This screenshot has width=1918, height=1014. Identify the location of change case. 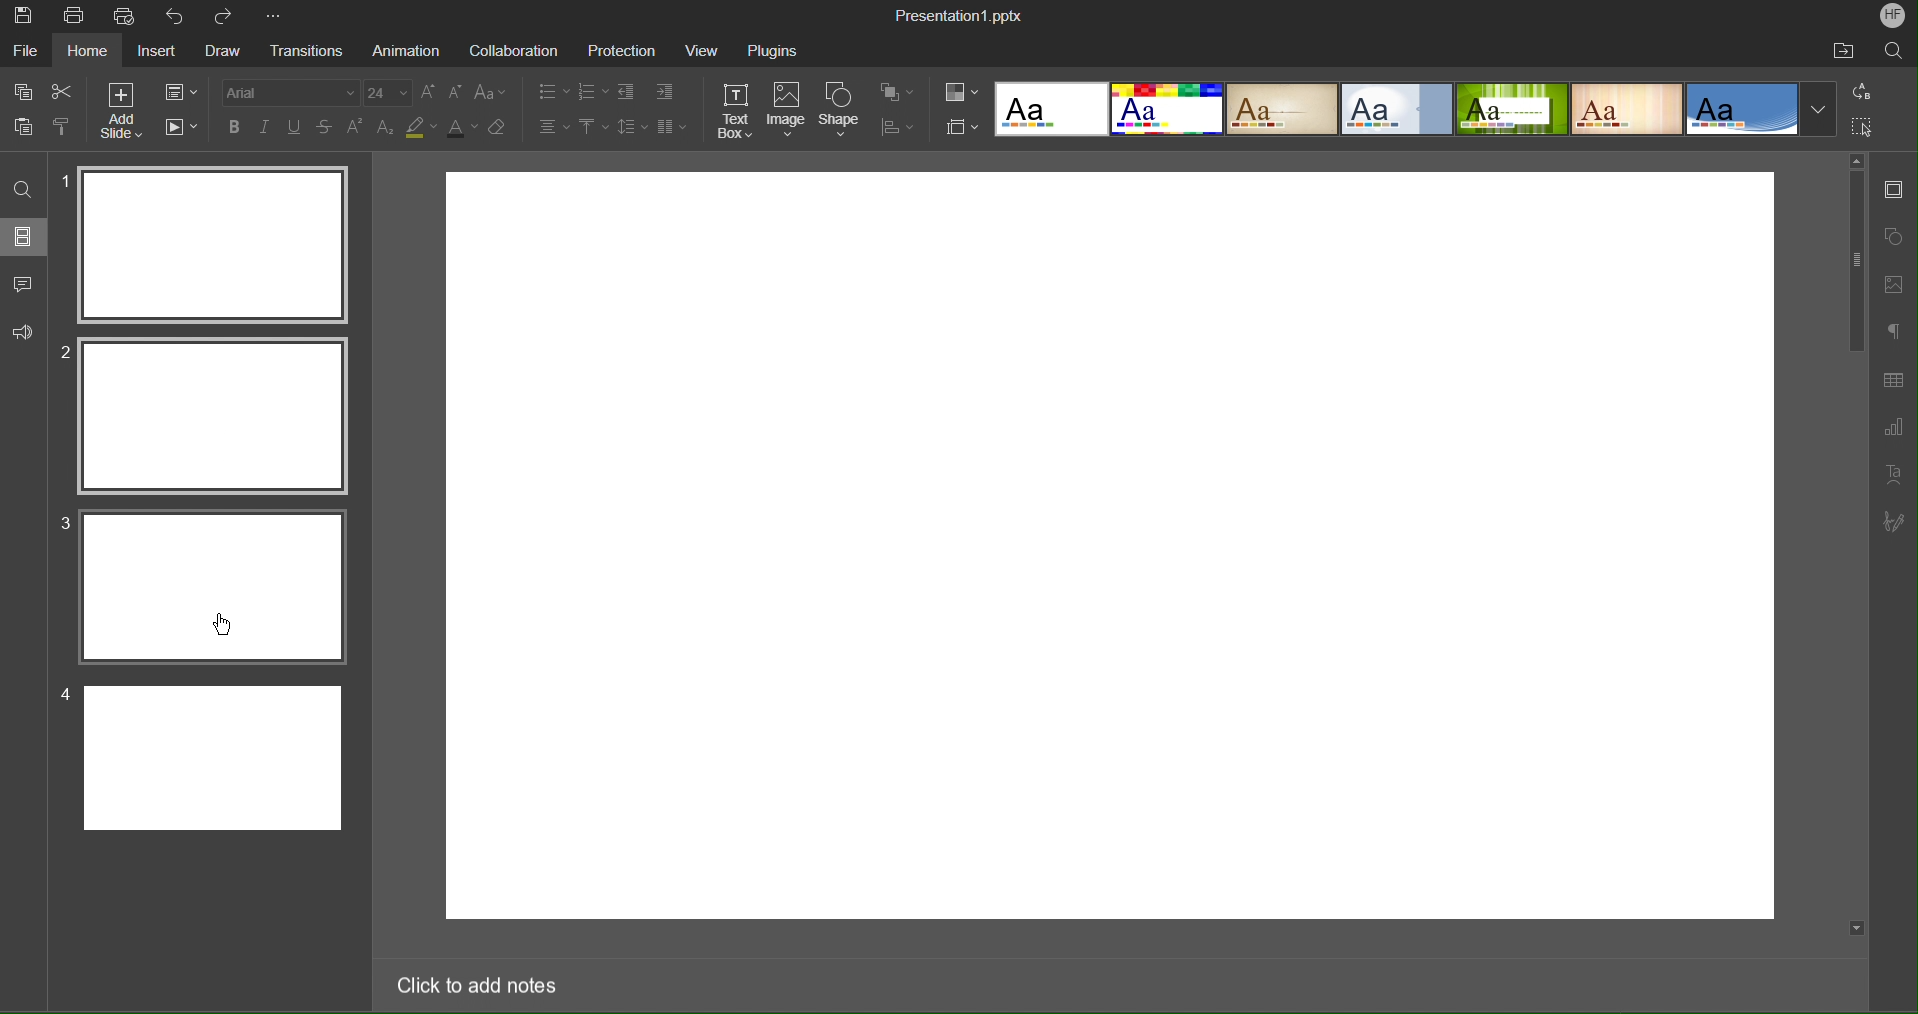
(492, 92).